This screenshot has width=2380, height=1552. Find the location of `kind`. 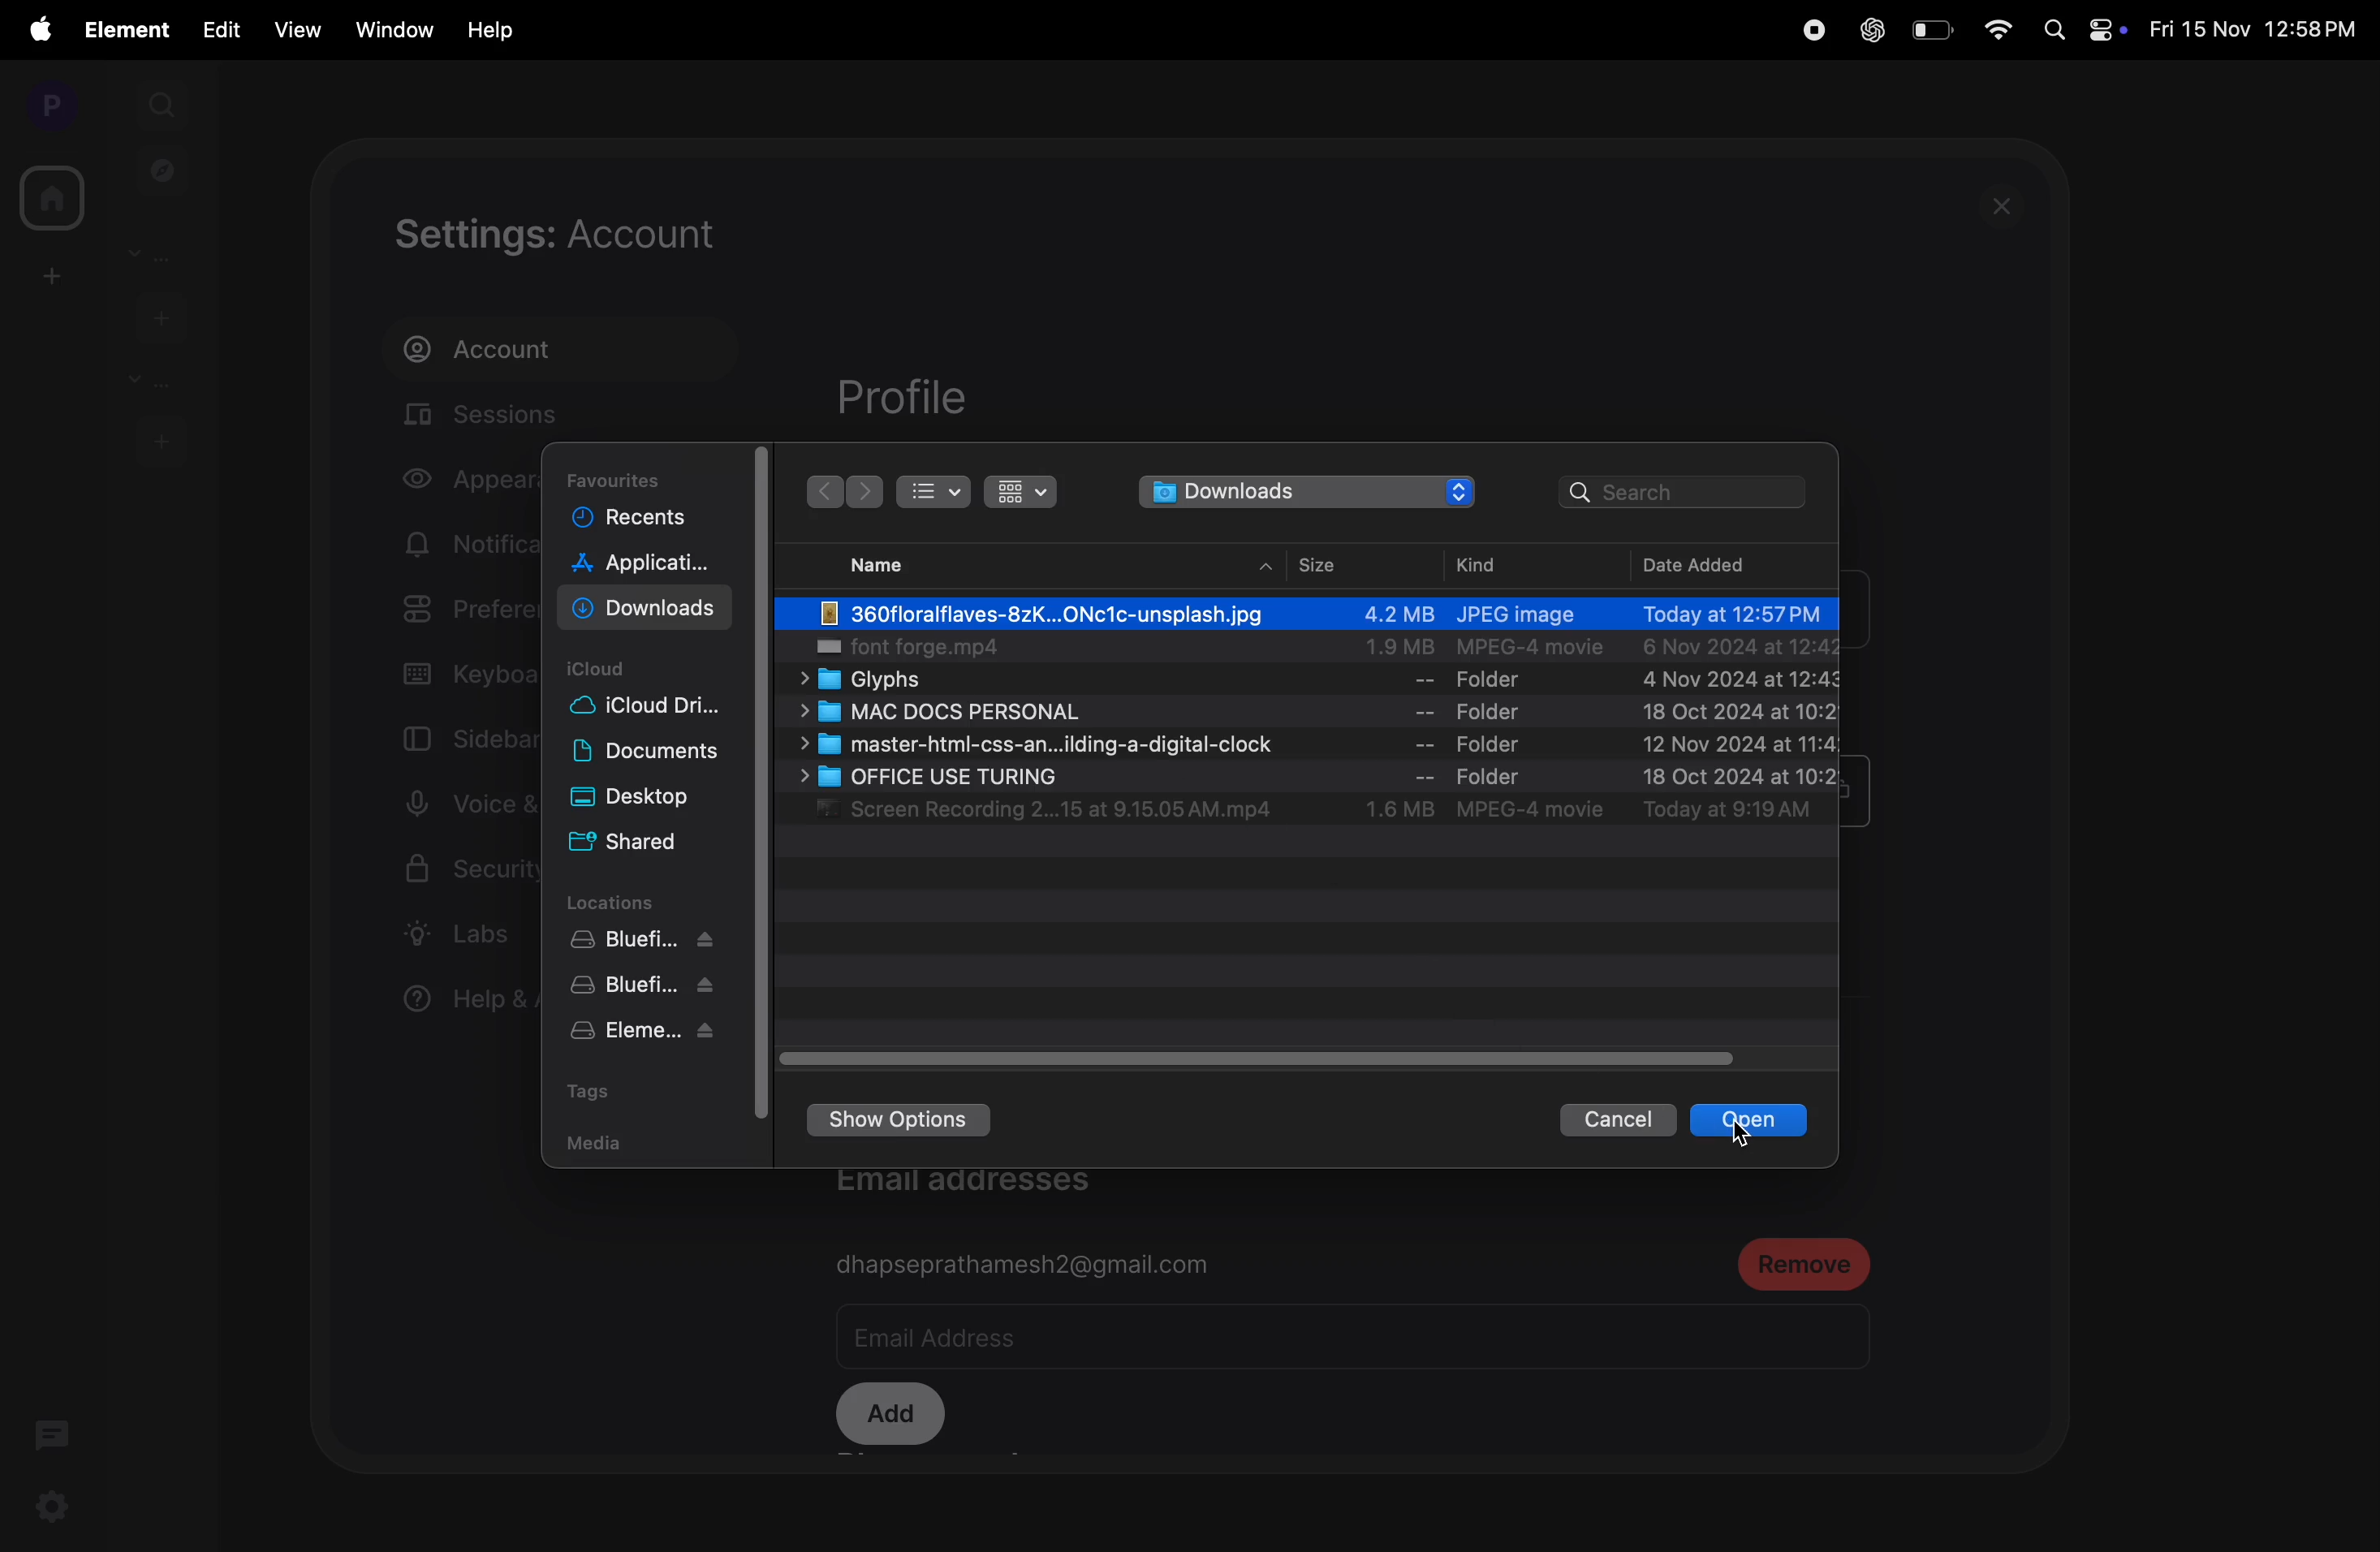

kind is located at coordinates (1485, 562).